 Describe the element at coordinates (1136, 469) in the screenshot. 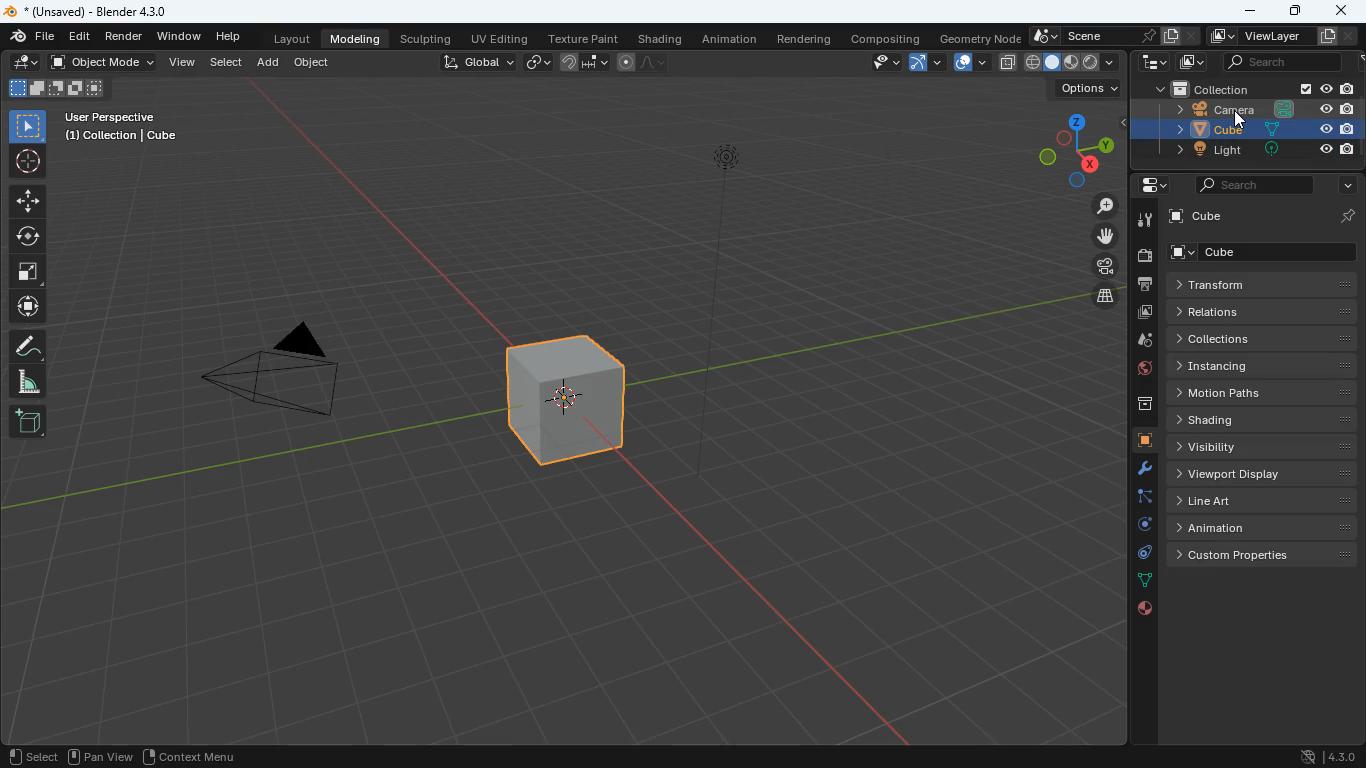

I see `settings` at that location.